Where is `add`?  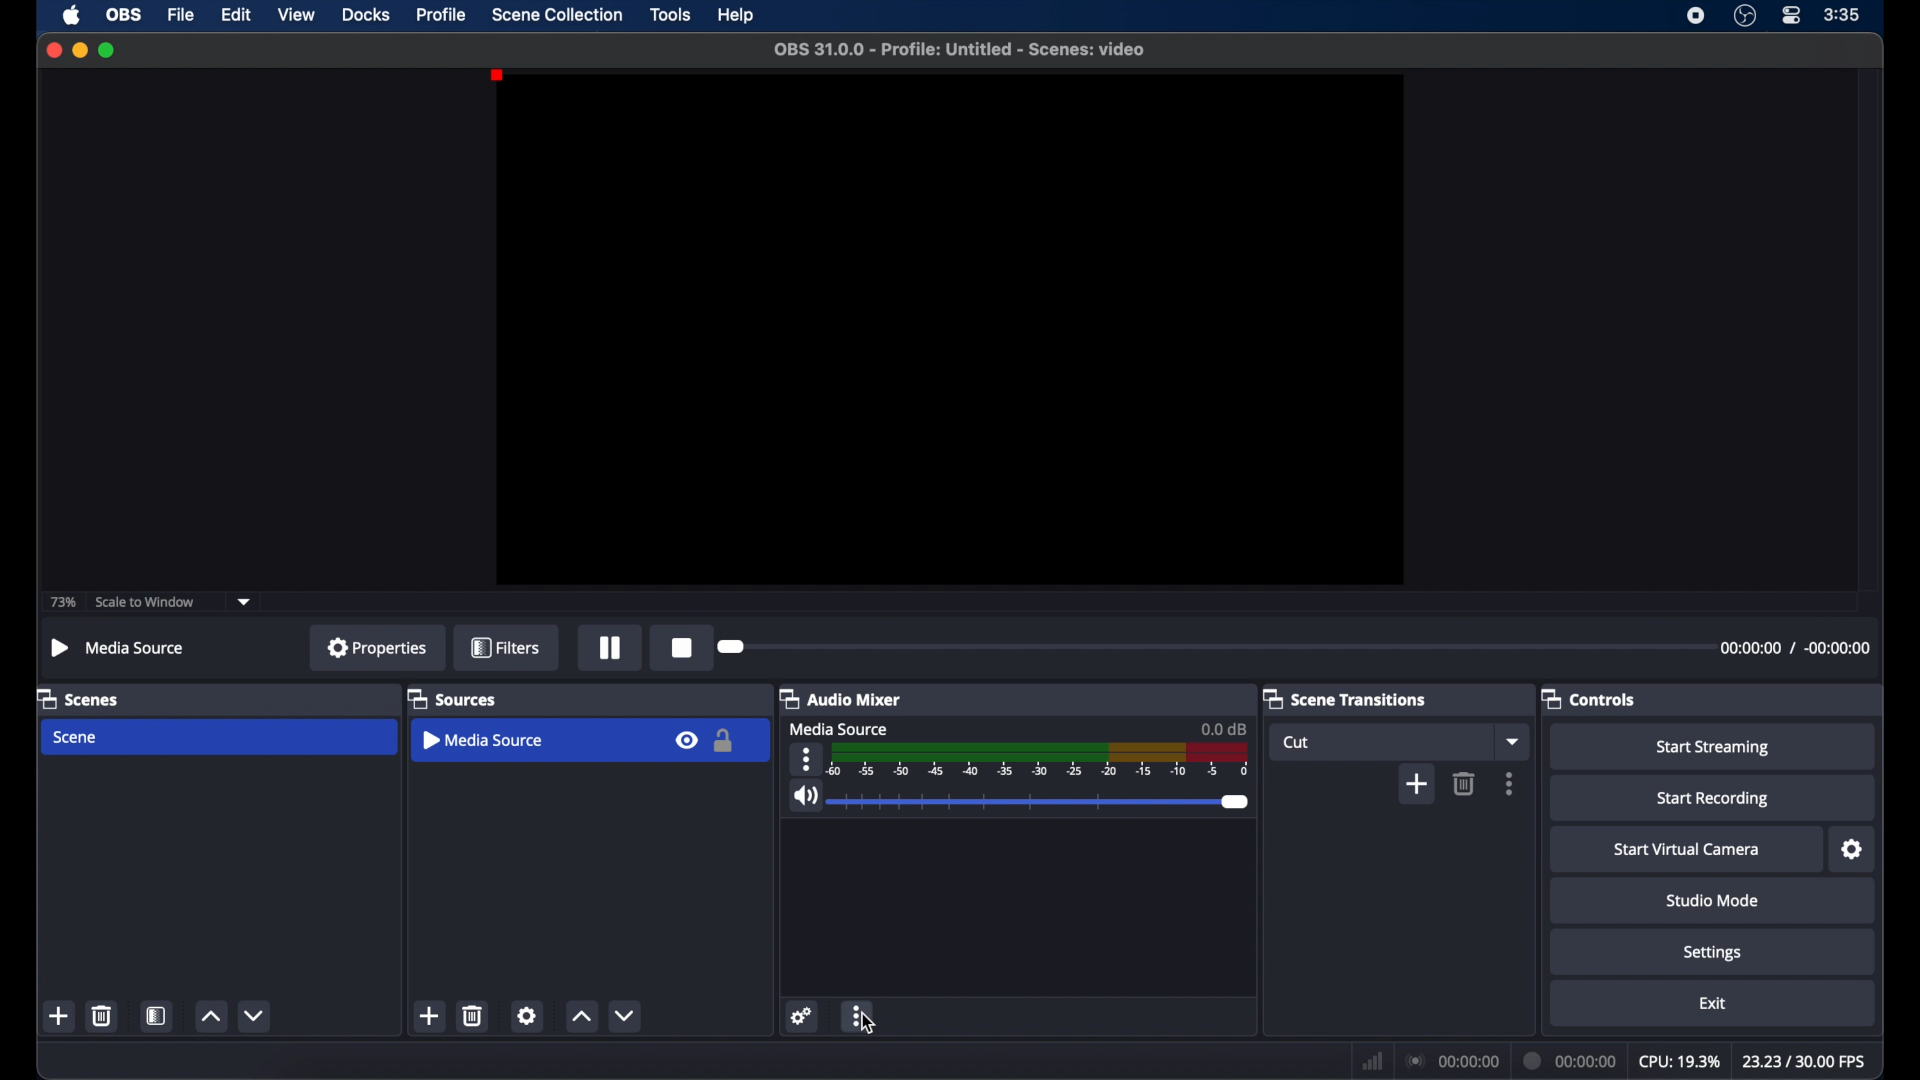 add is located at coordinates (59, 1015).